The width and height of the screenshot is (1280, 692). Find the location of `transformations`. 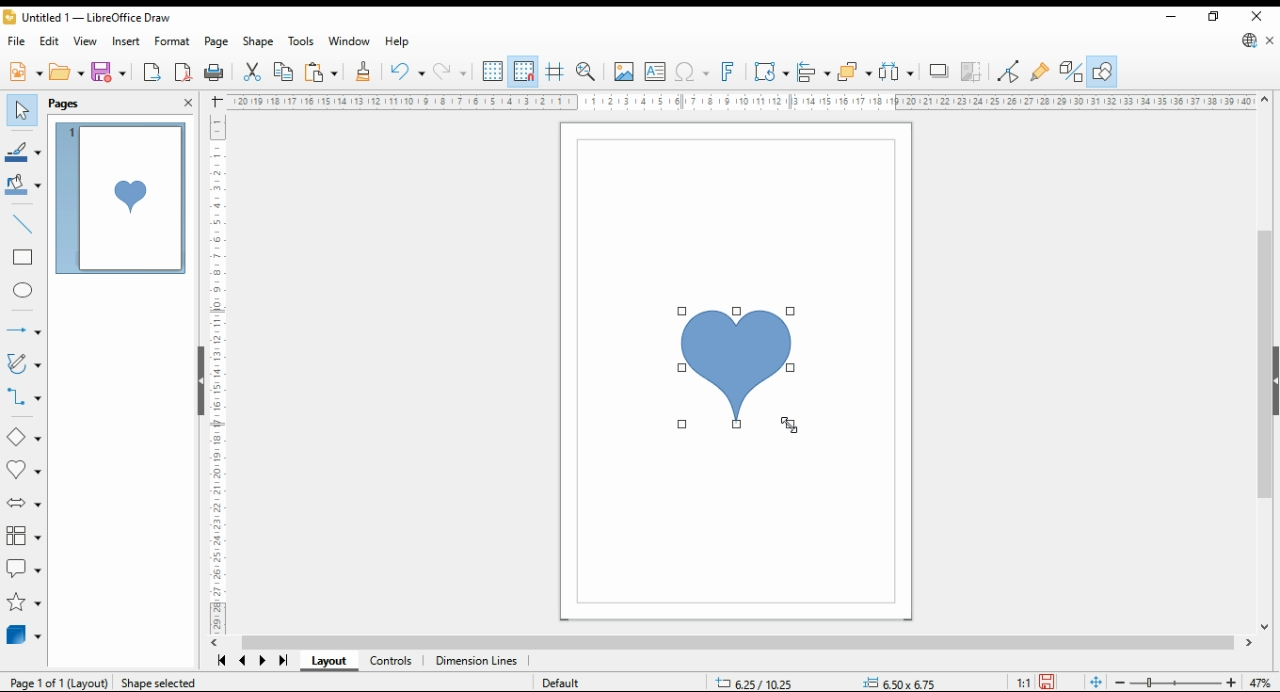

transformations is located at coordinates (771, 71).